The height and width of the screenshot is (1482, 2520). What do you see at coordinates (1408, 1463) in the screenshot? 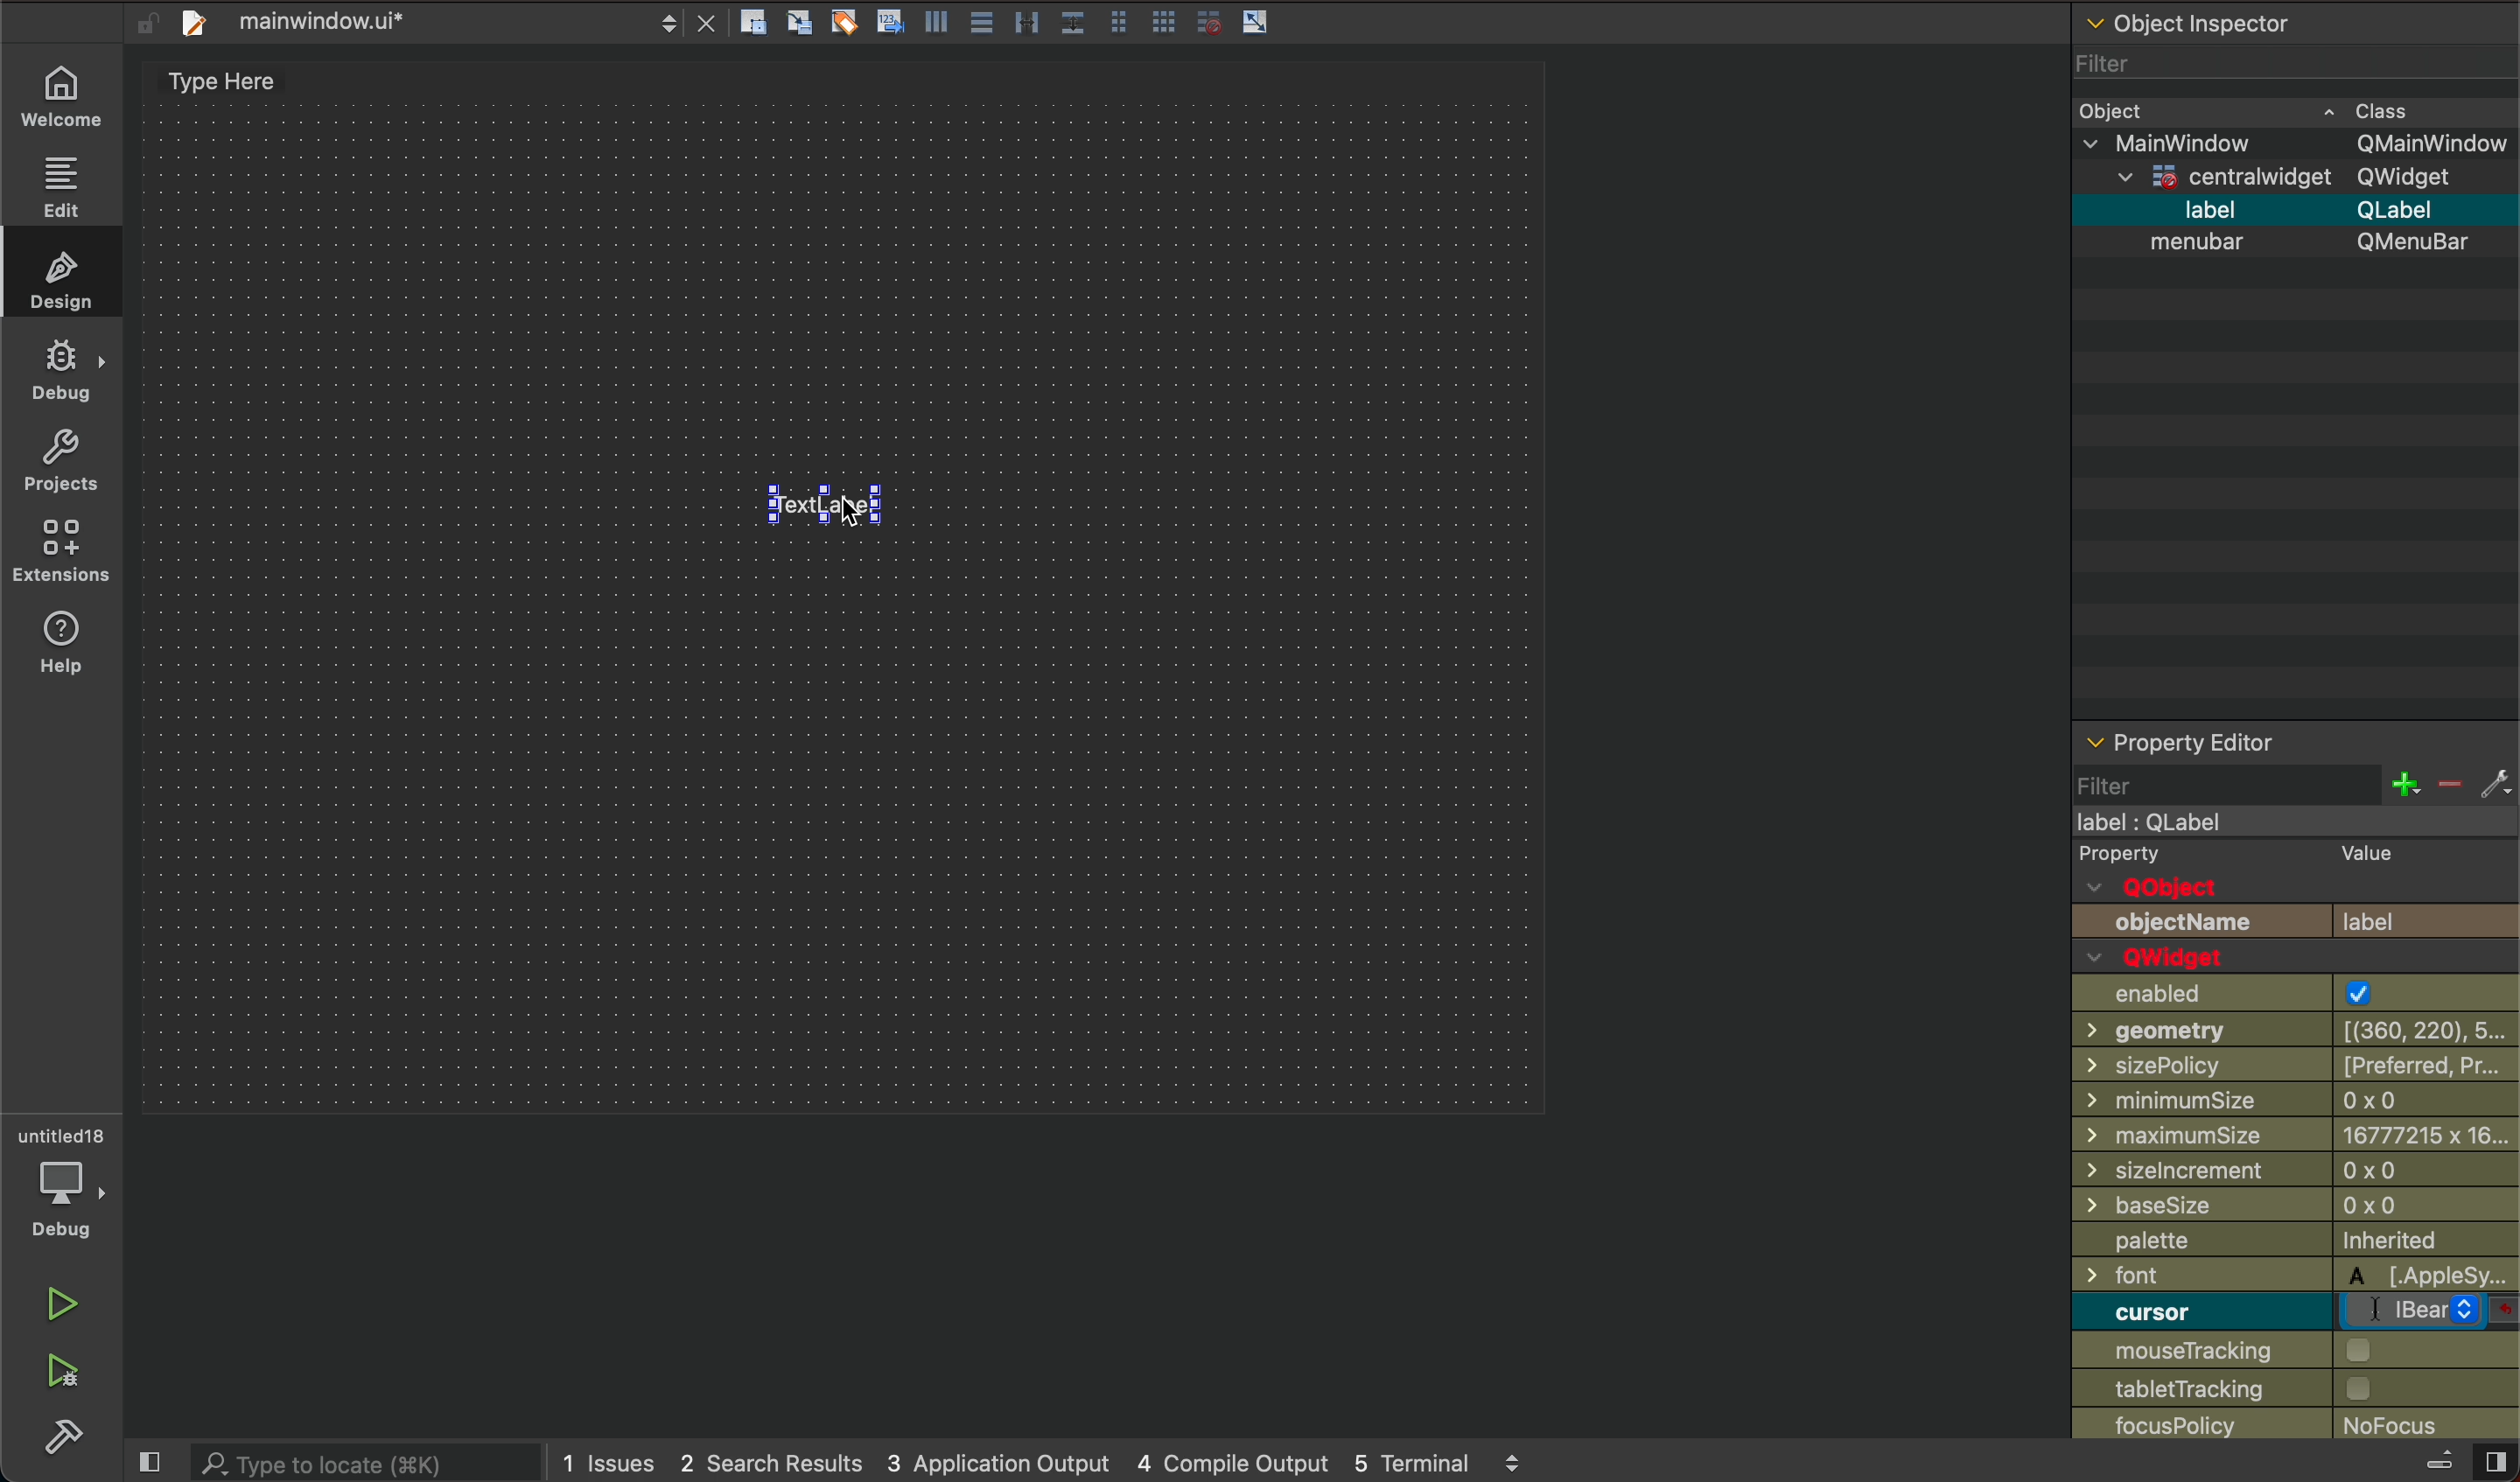
I see `5 terminal` at bounding box center [1408, 1463].